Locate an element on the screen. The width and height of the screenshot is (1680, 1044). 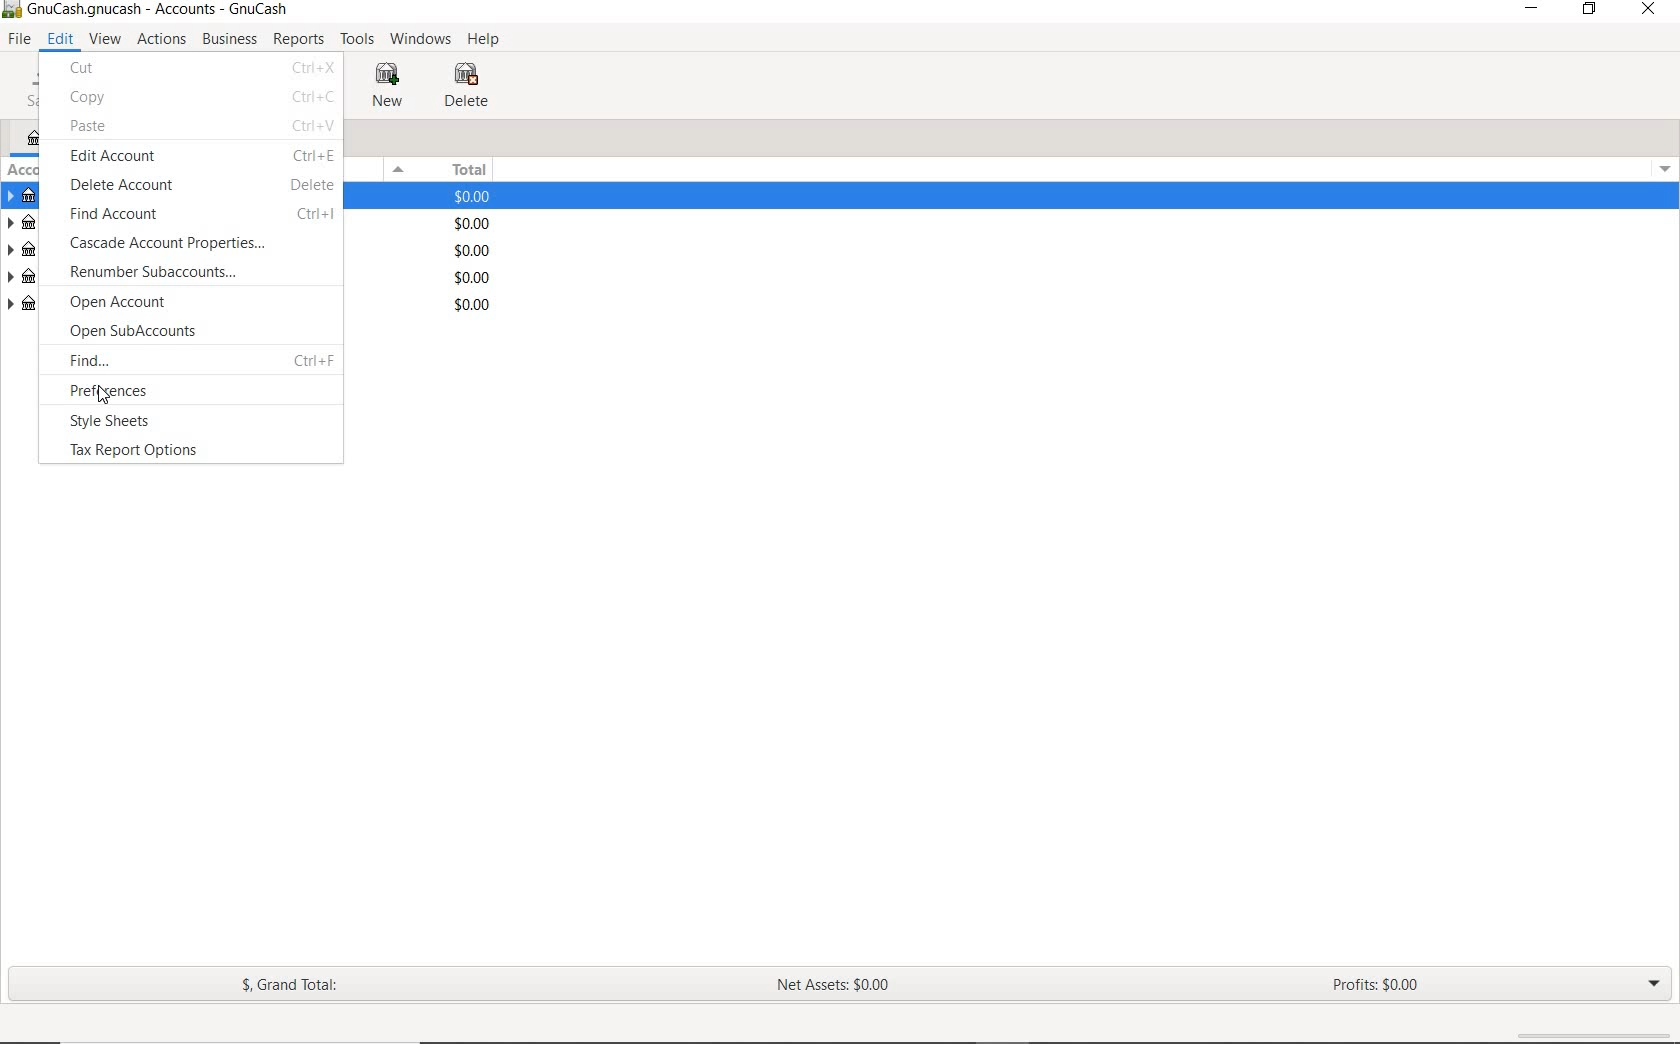
CASCADE ACCOUNT PROPERTIES is located at coordinates (194, 245).